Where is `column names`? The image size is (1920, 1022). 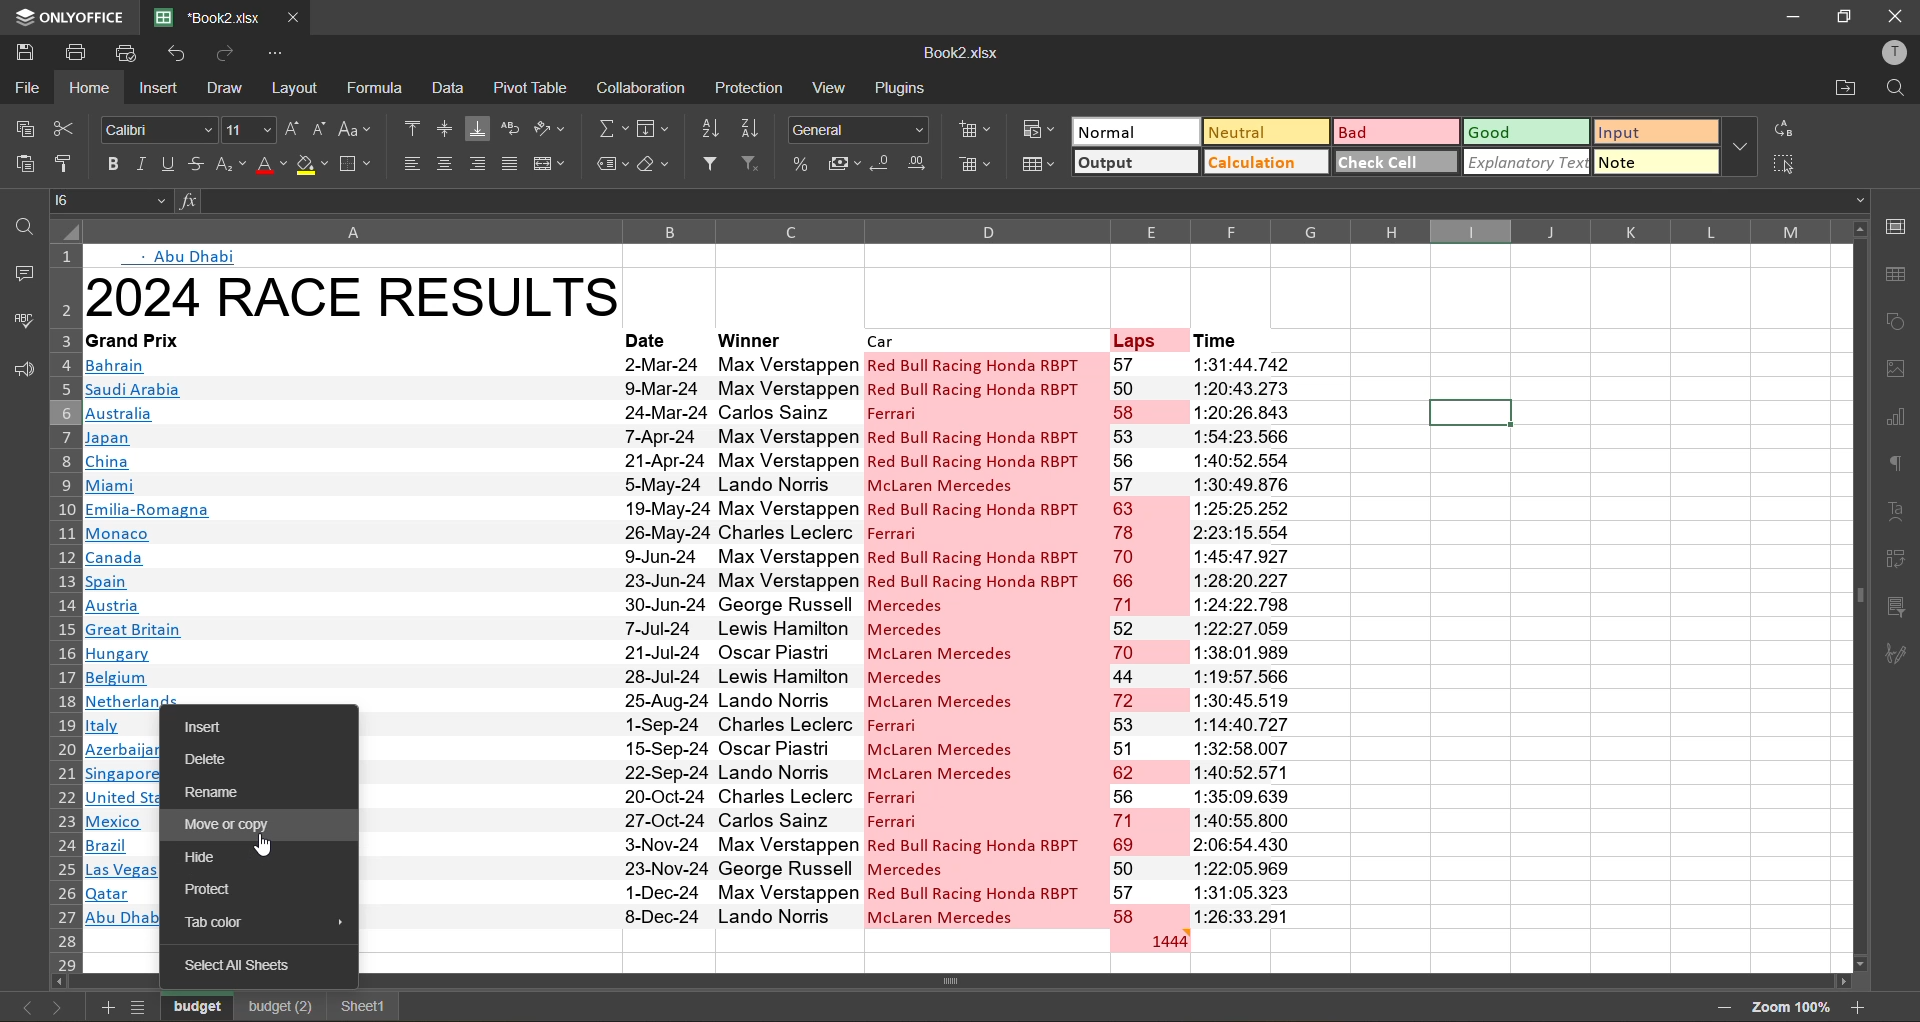 column names is located at coordinates (952, 231).